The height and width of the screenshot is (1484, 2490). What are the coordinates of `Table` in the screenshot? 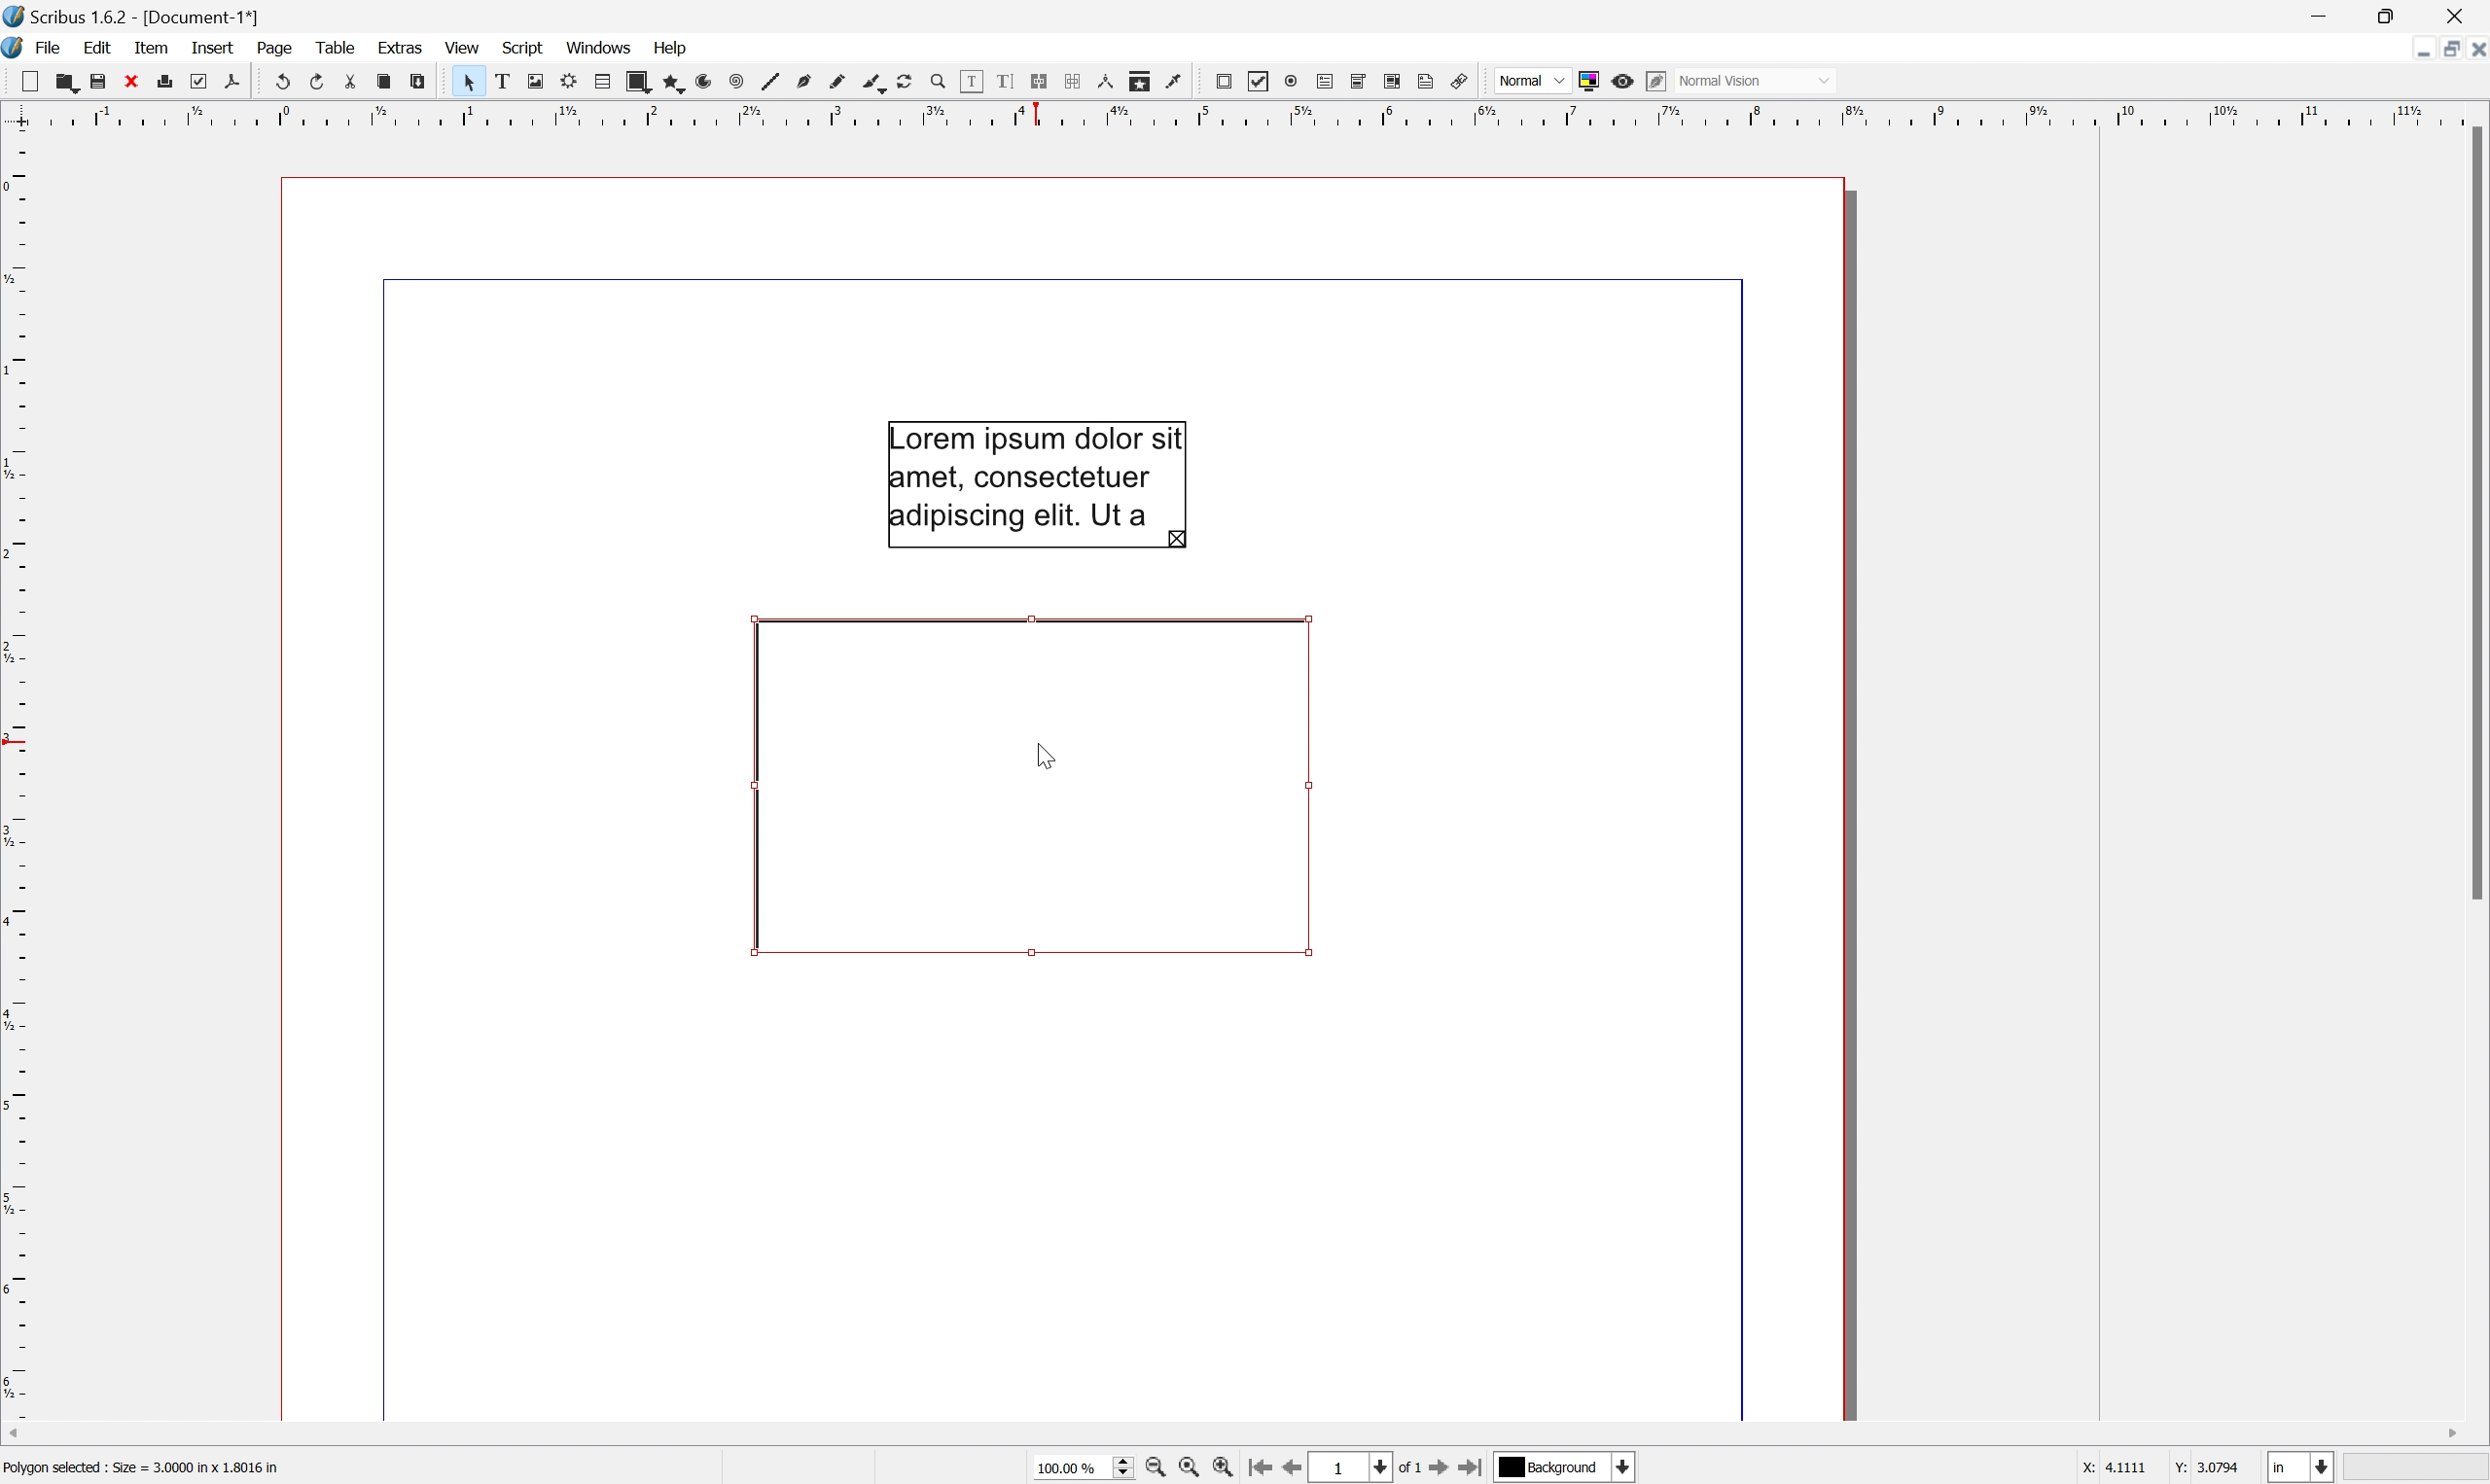 It's located at (602, 80).